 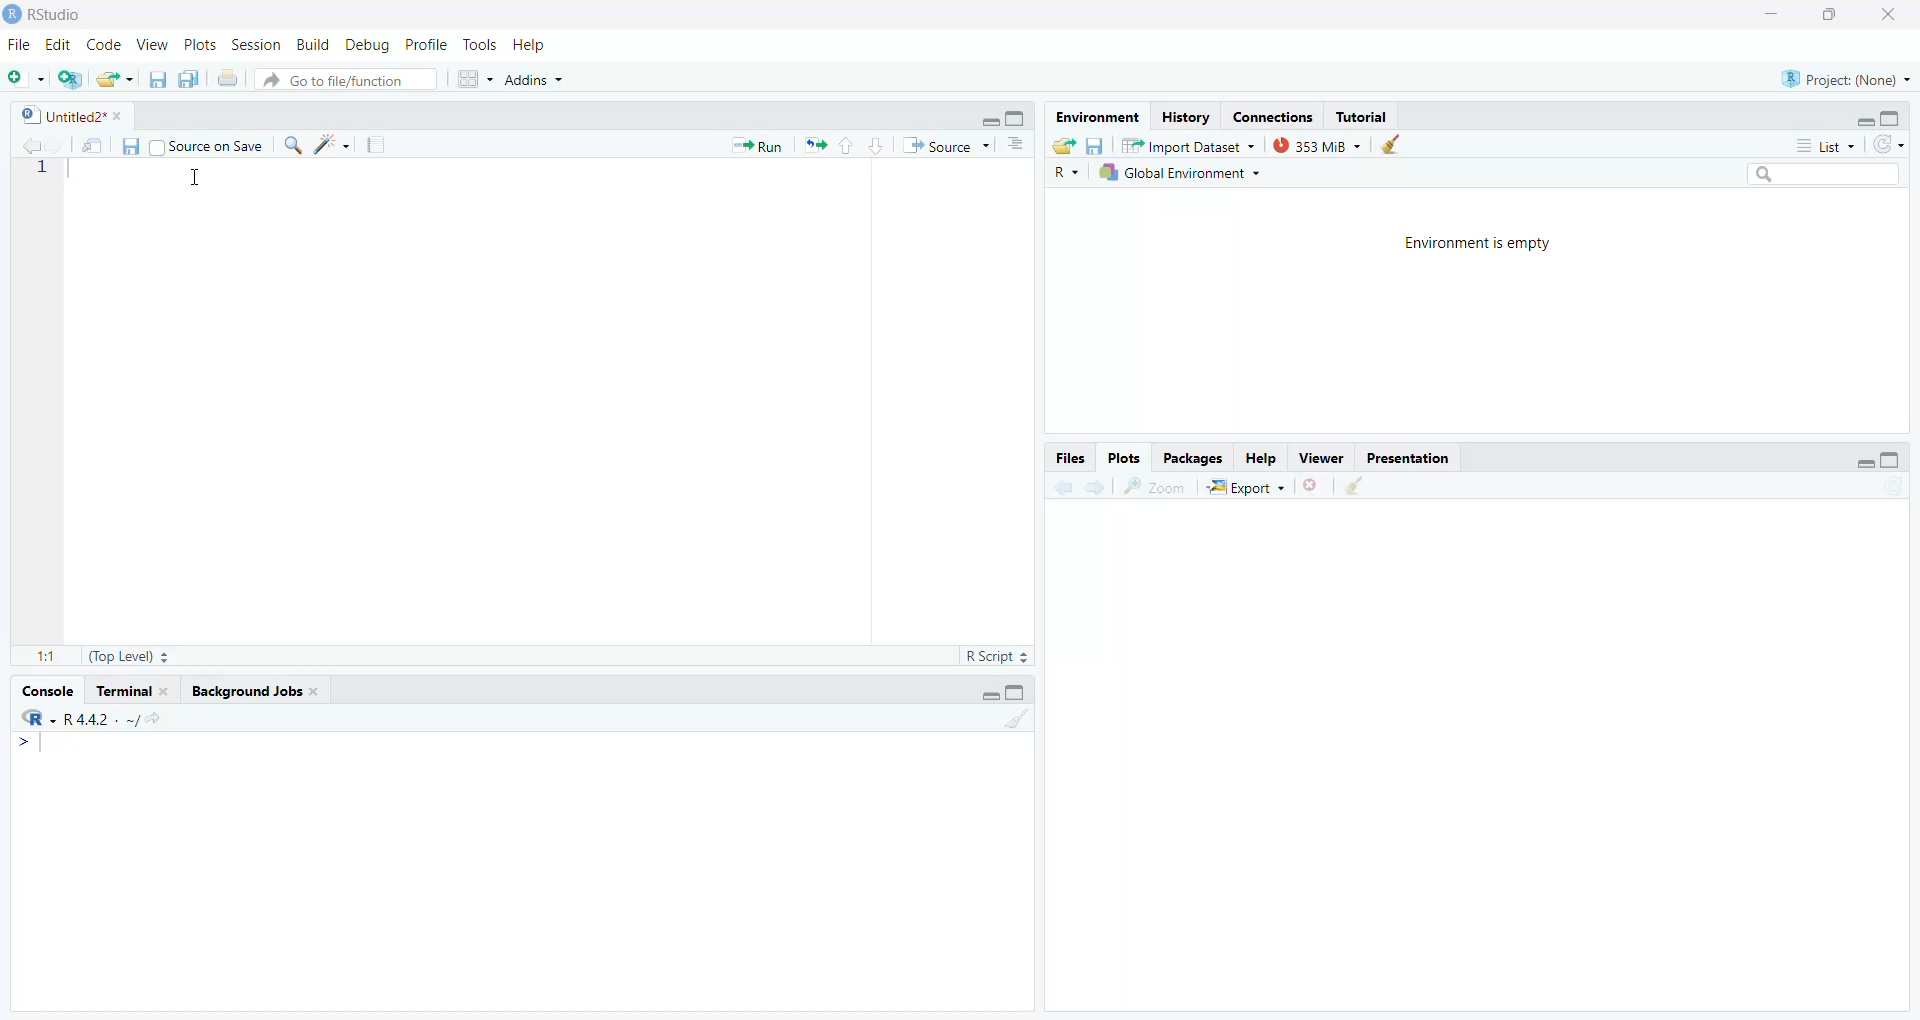 What do you see at coordinates (97, 721) in the screenshot?
I see `‘R-R442. ~/` at bounding box center [97, 721].